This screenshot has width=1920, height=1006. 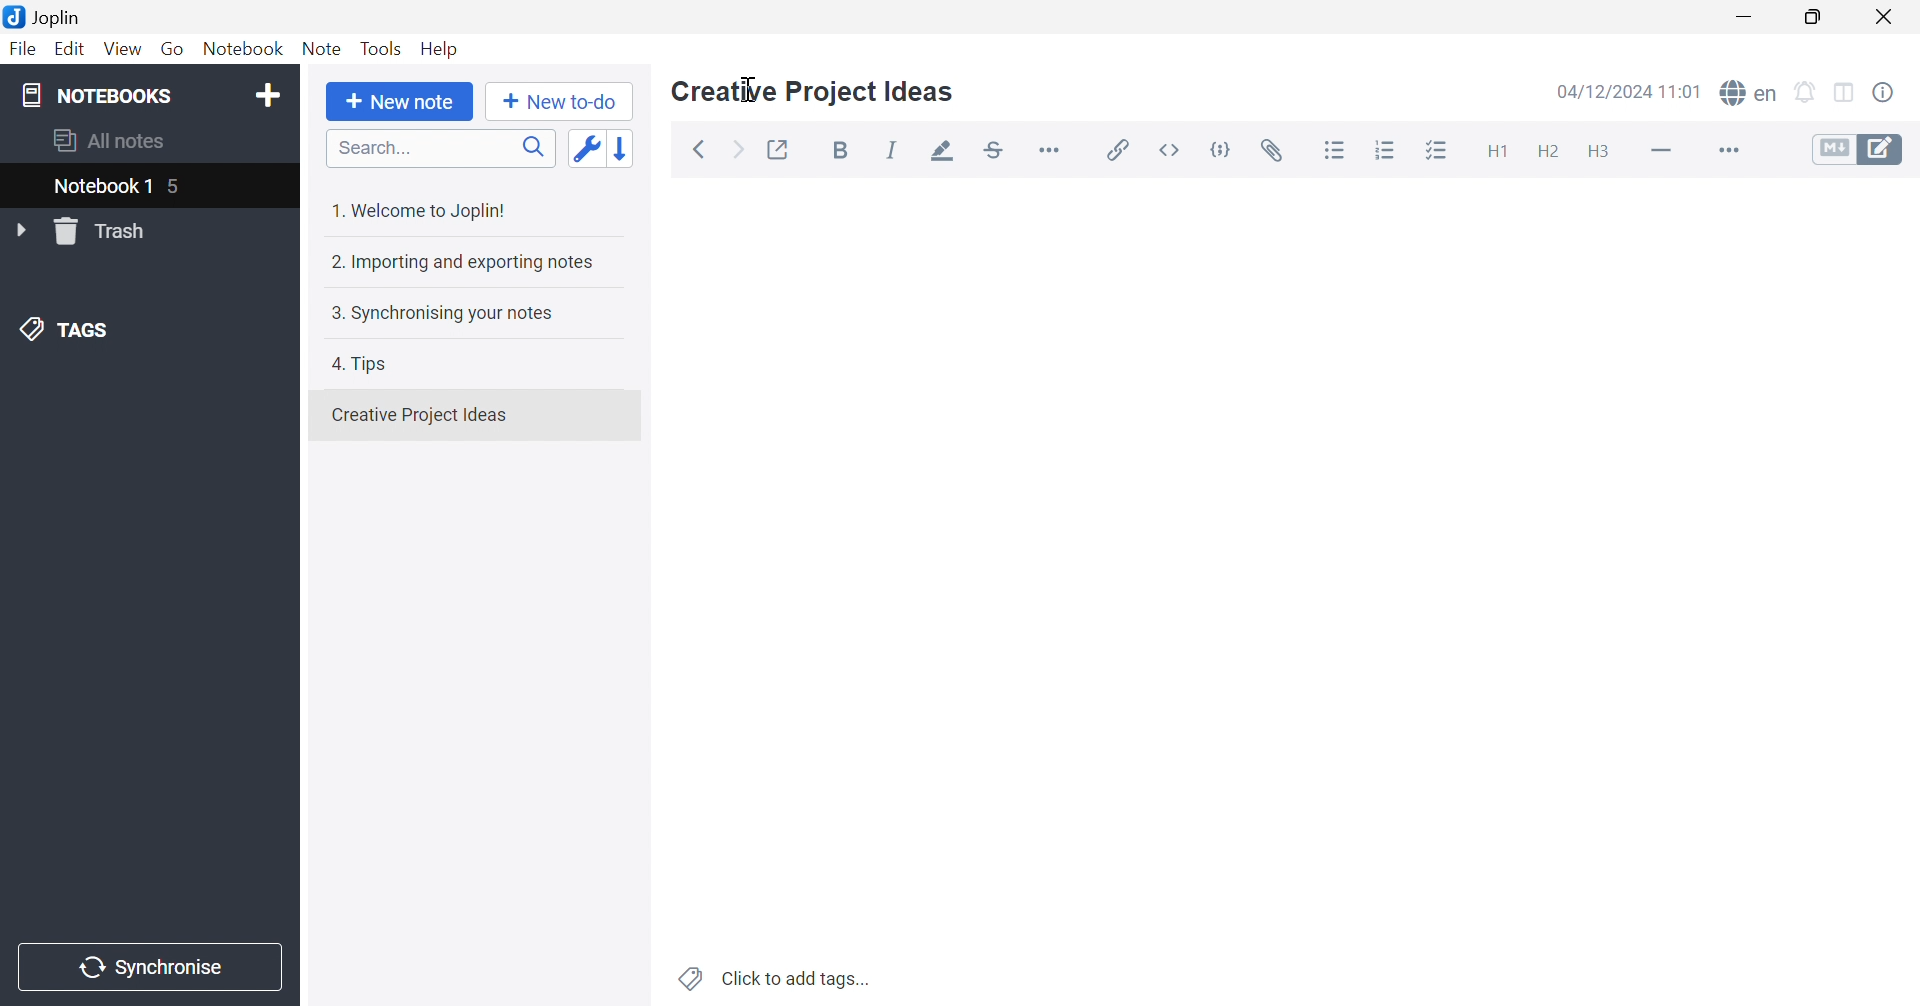 I want to click on Code, so click(x=1225, y=148).